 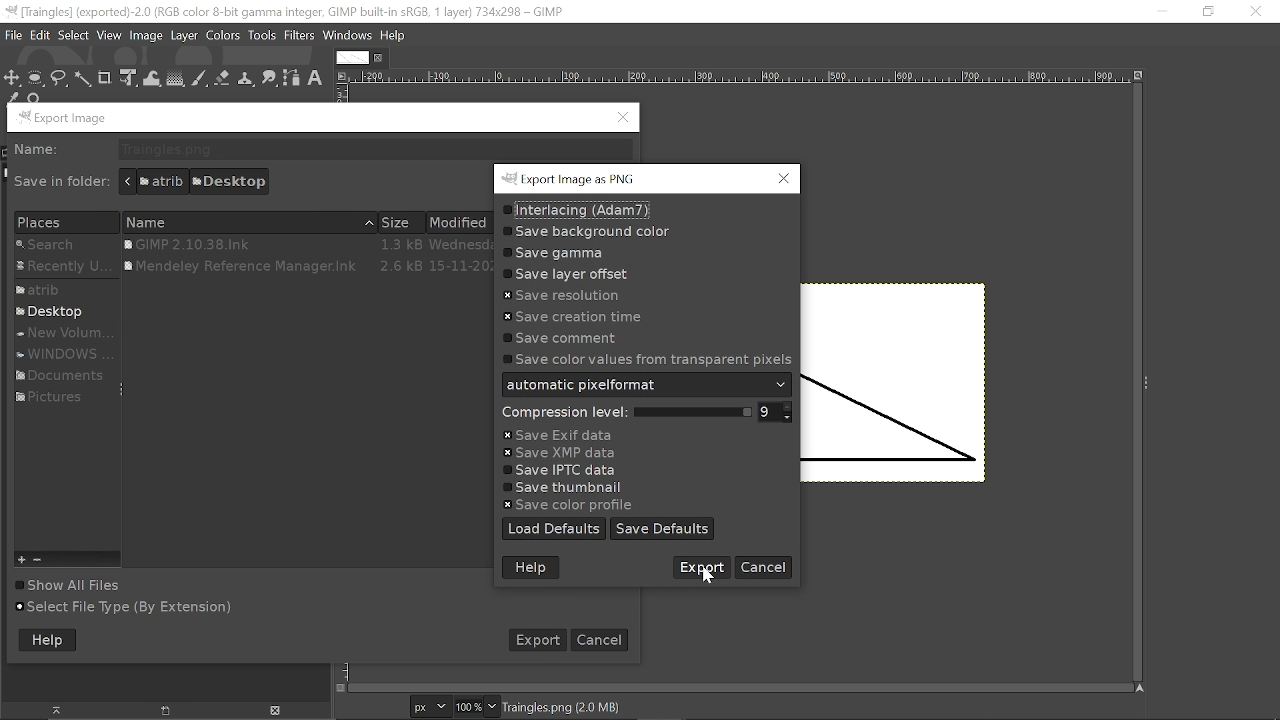 I want to click on folder, so click(x=64, y=354).